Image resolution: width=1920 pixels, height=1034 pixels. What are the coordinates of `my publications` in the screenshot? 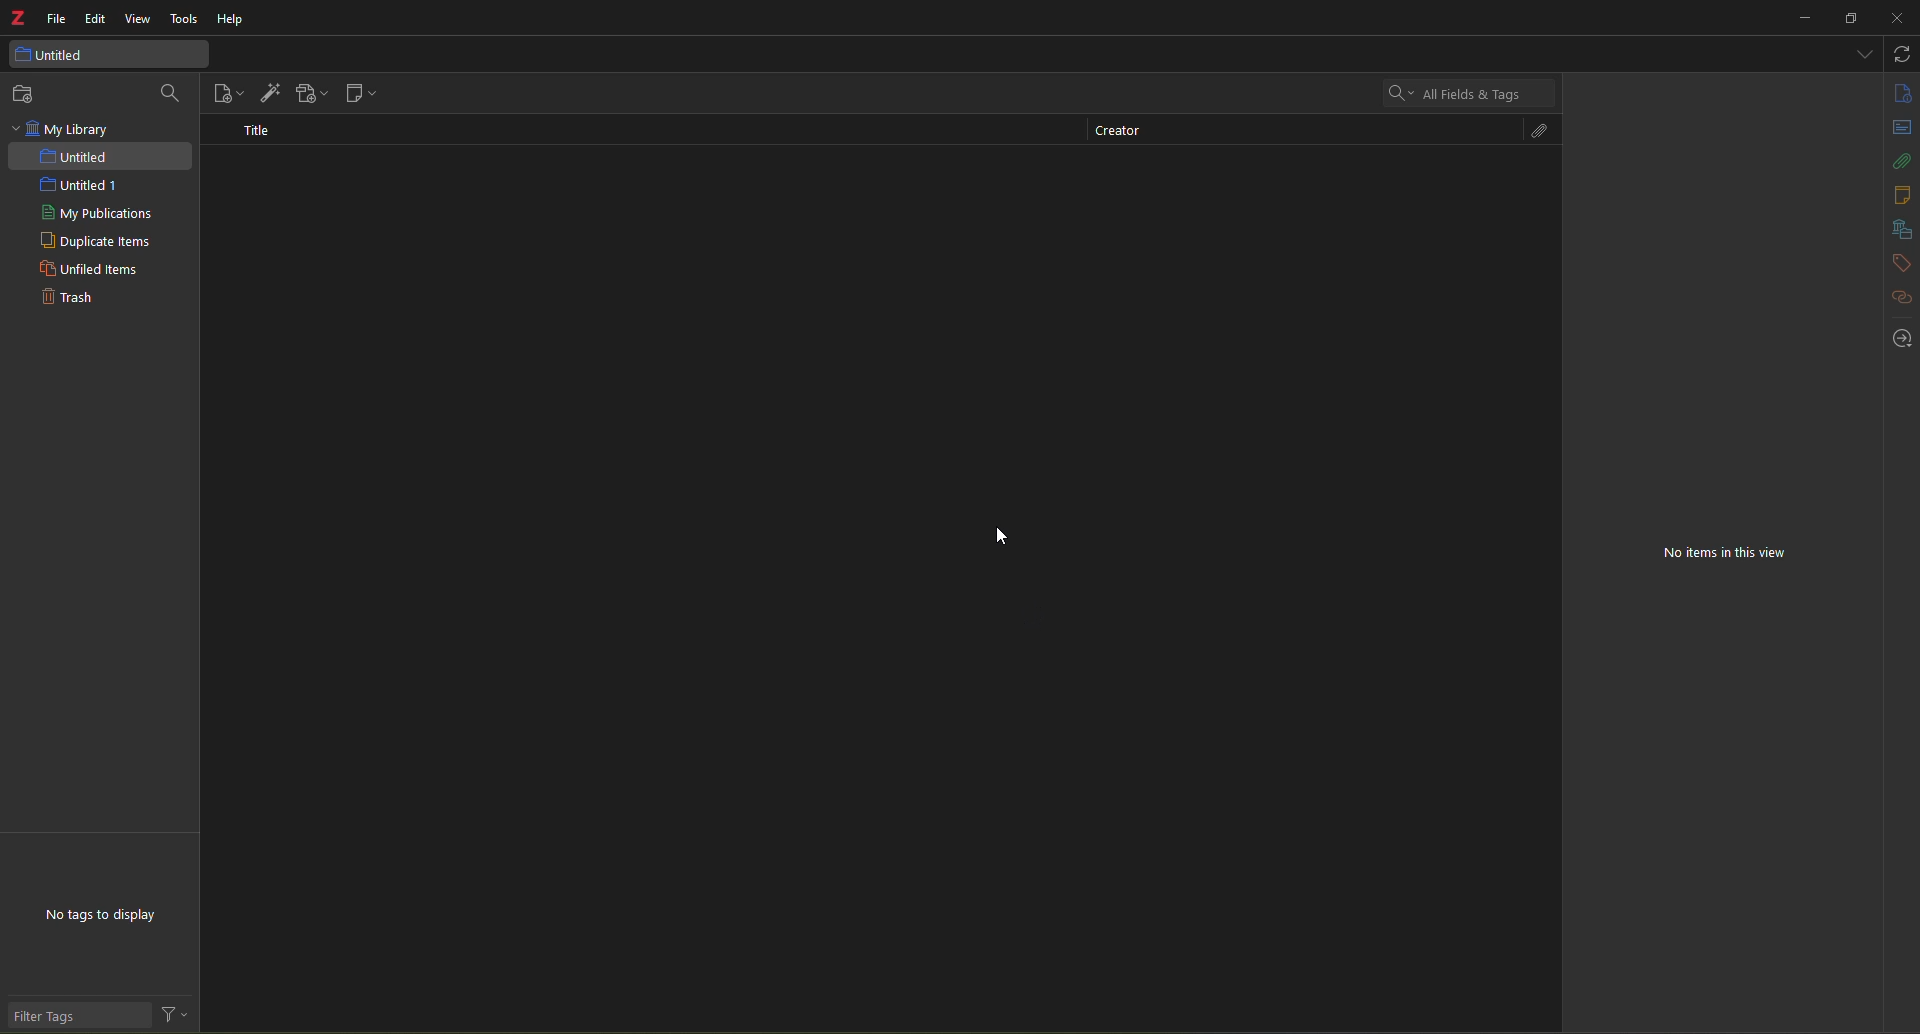 It's located at (98, 214).